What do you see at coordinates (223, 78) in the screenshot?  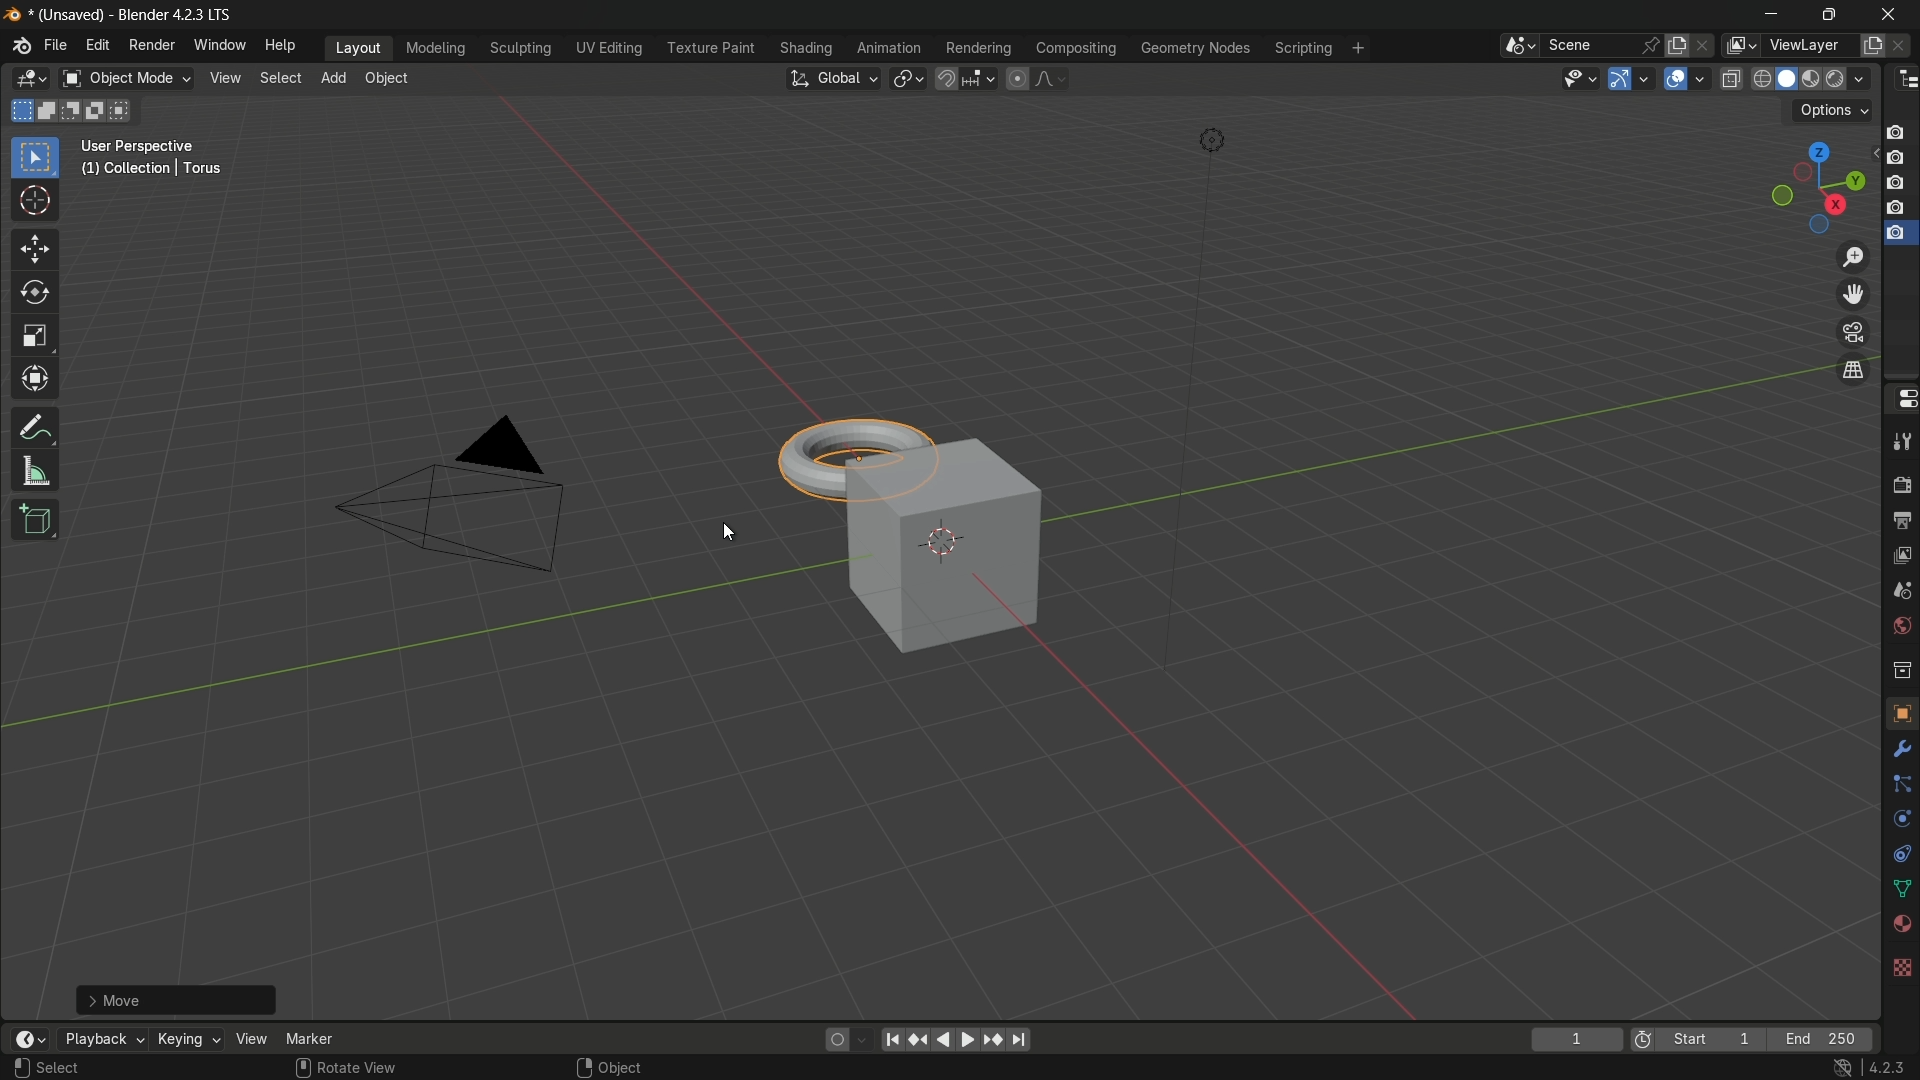 I see `view` at bounding box center [223, 78].